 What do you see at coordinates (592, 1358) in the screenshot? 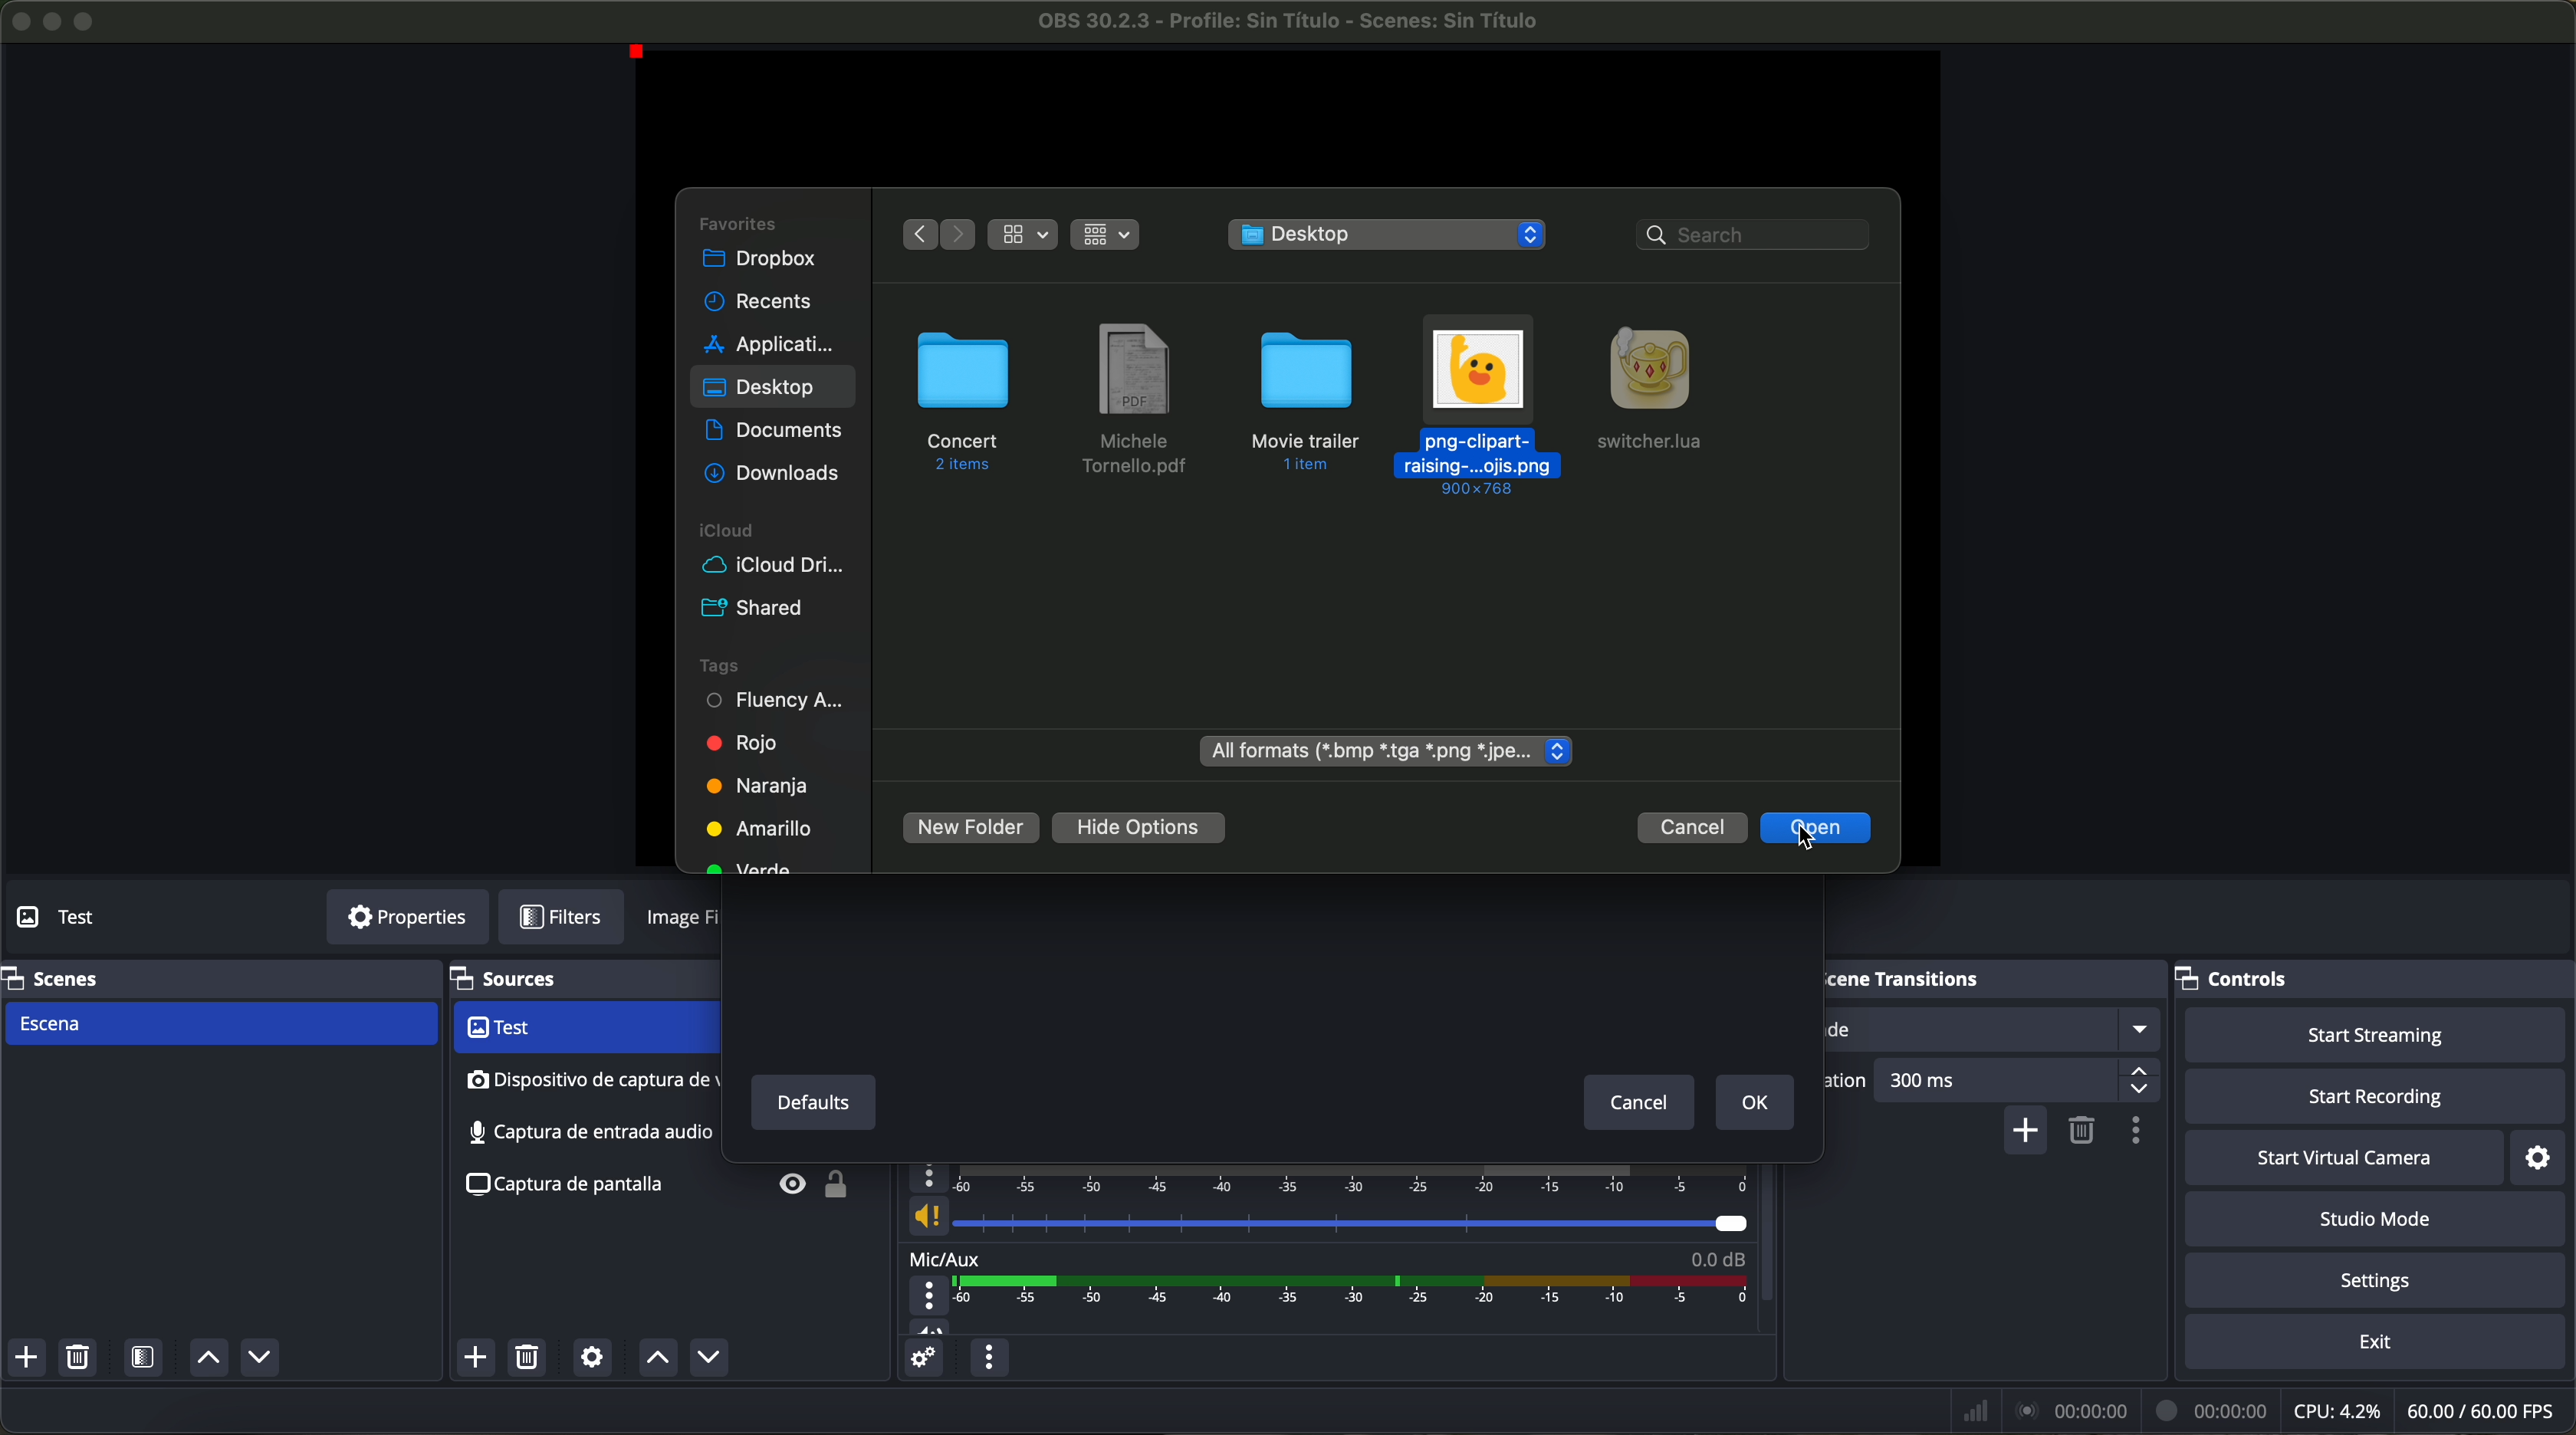
I see `open source properties` at bounding box center [592, 1358].